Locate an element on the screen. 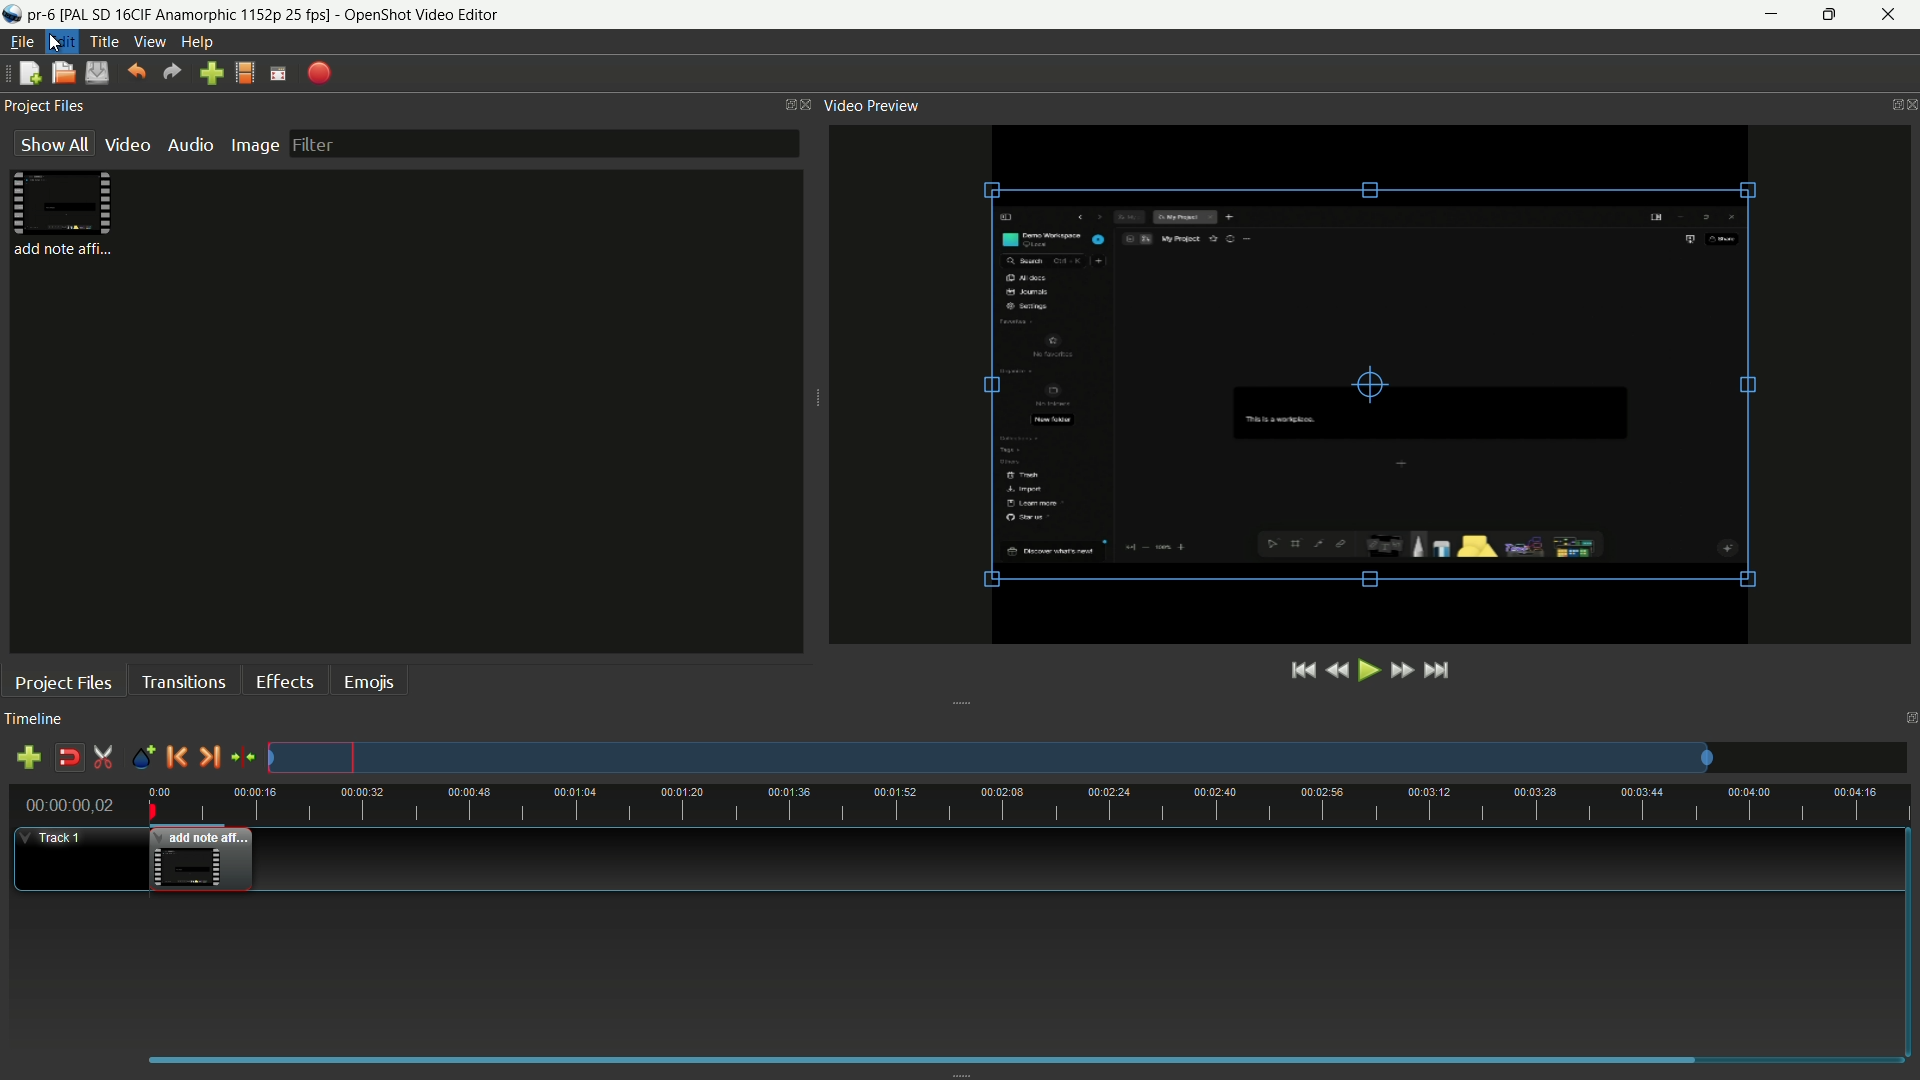 The image size is (1920, 1080). project files is located at coordinates (64, 214).